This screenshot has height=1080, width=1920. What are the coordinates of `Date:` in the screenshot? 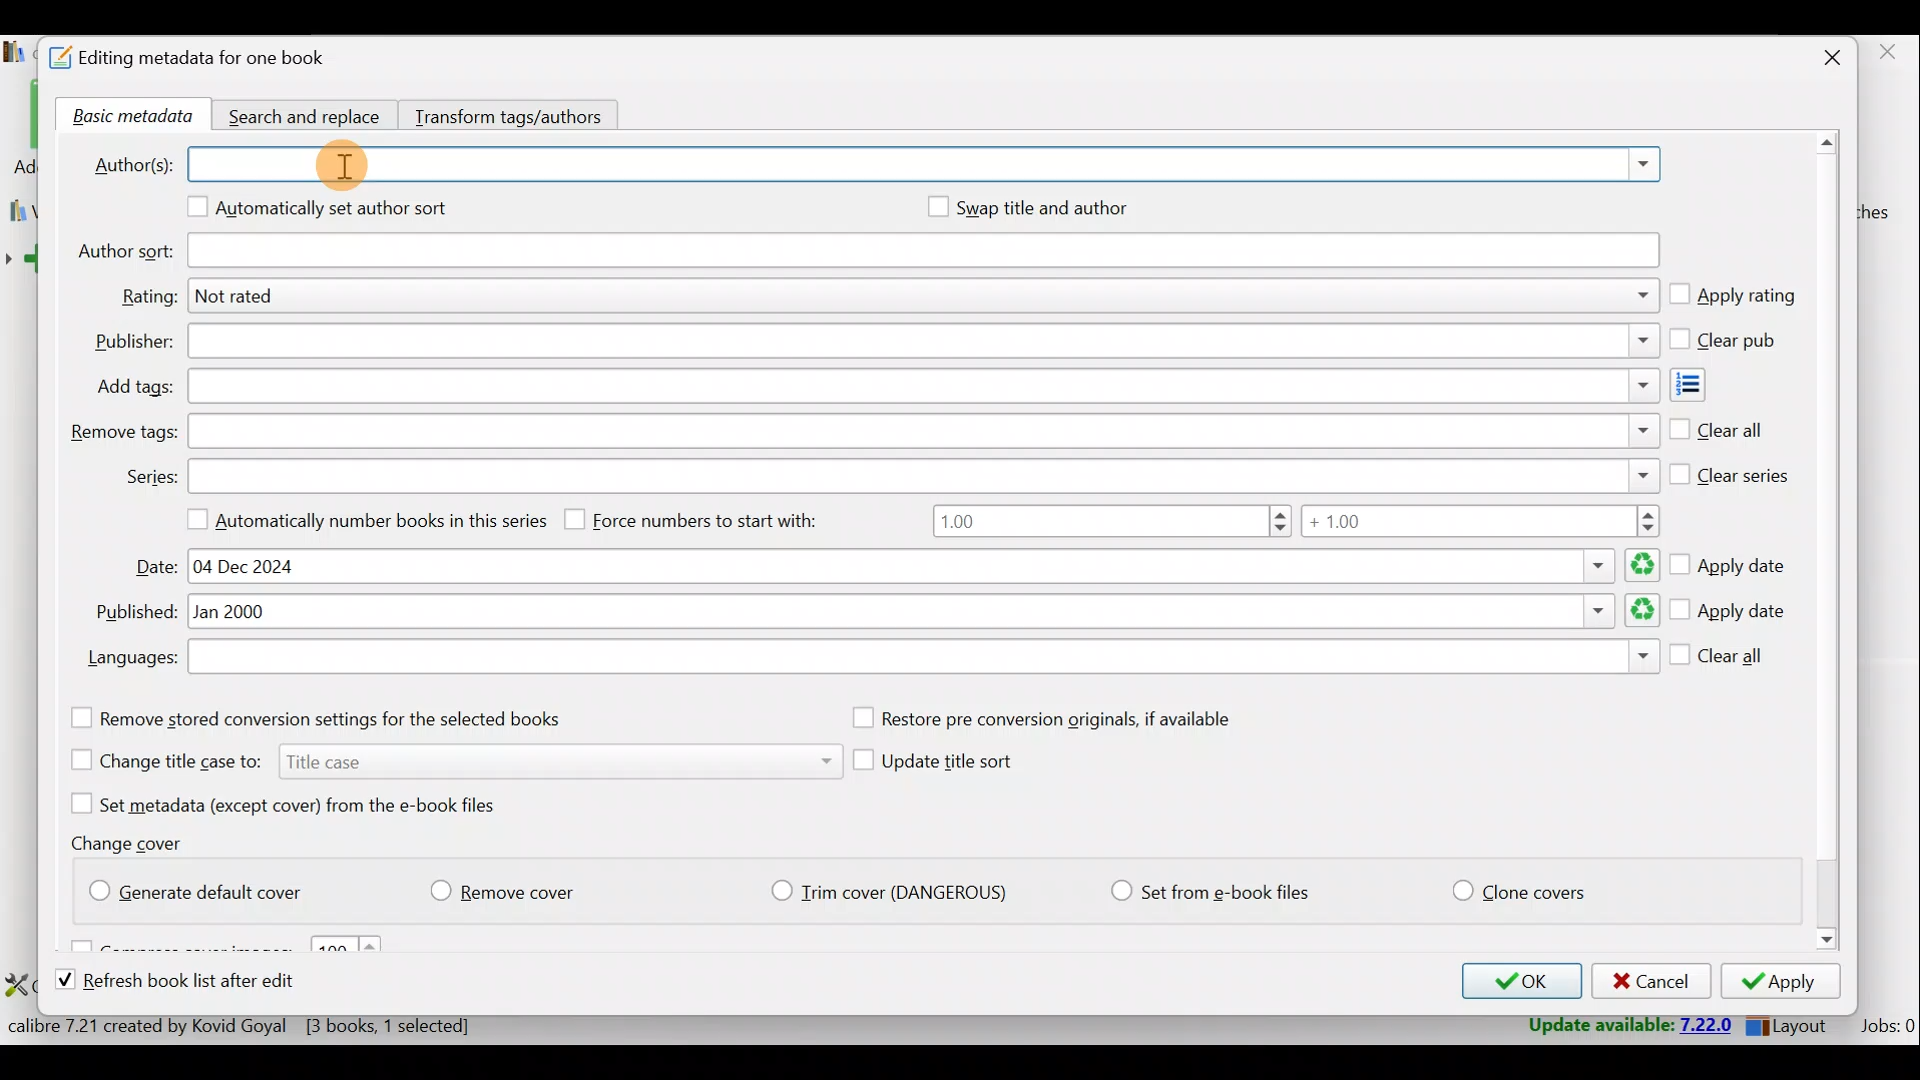 It's located at (157, 567).